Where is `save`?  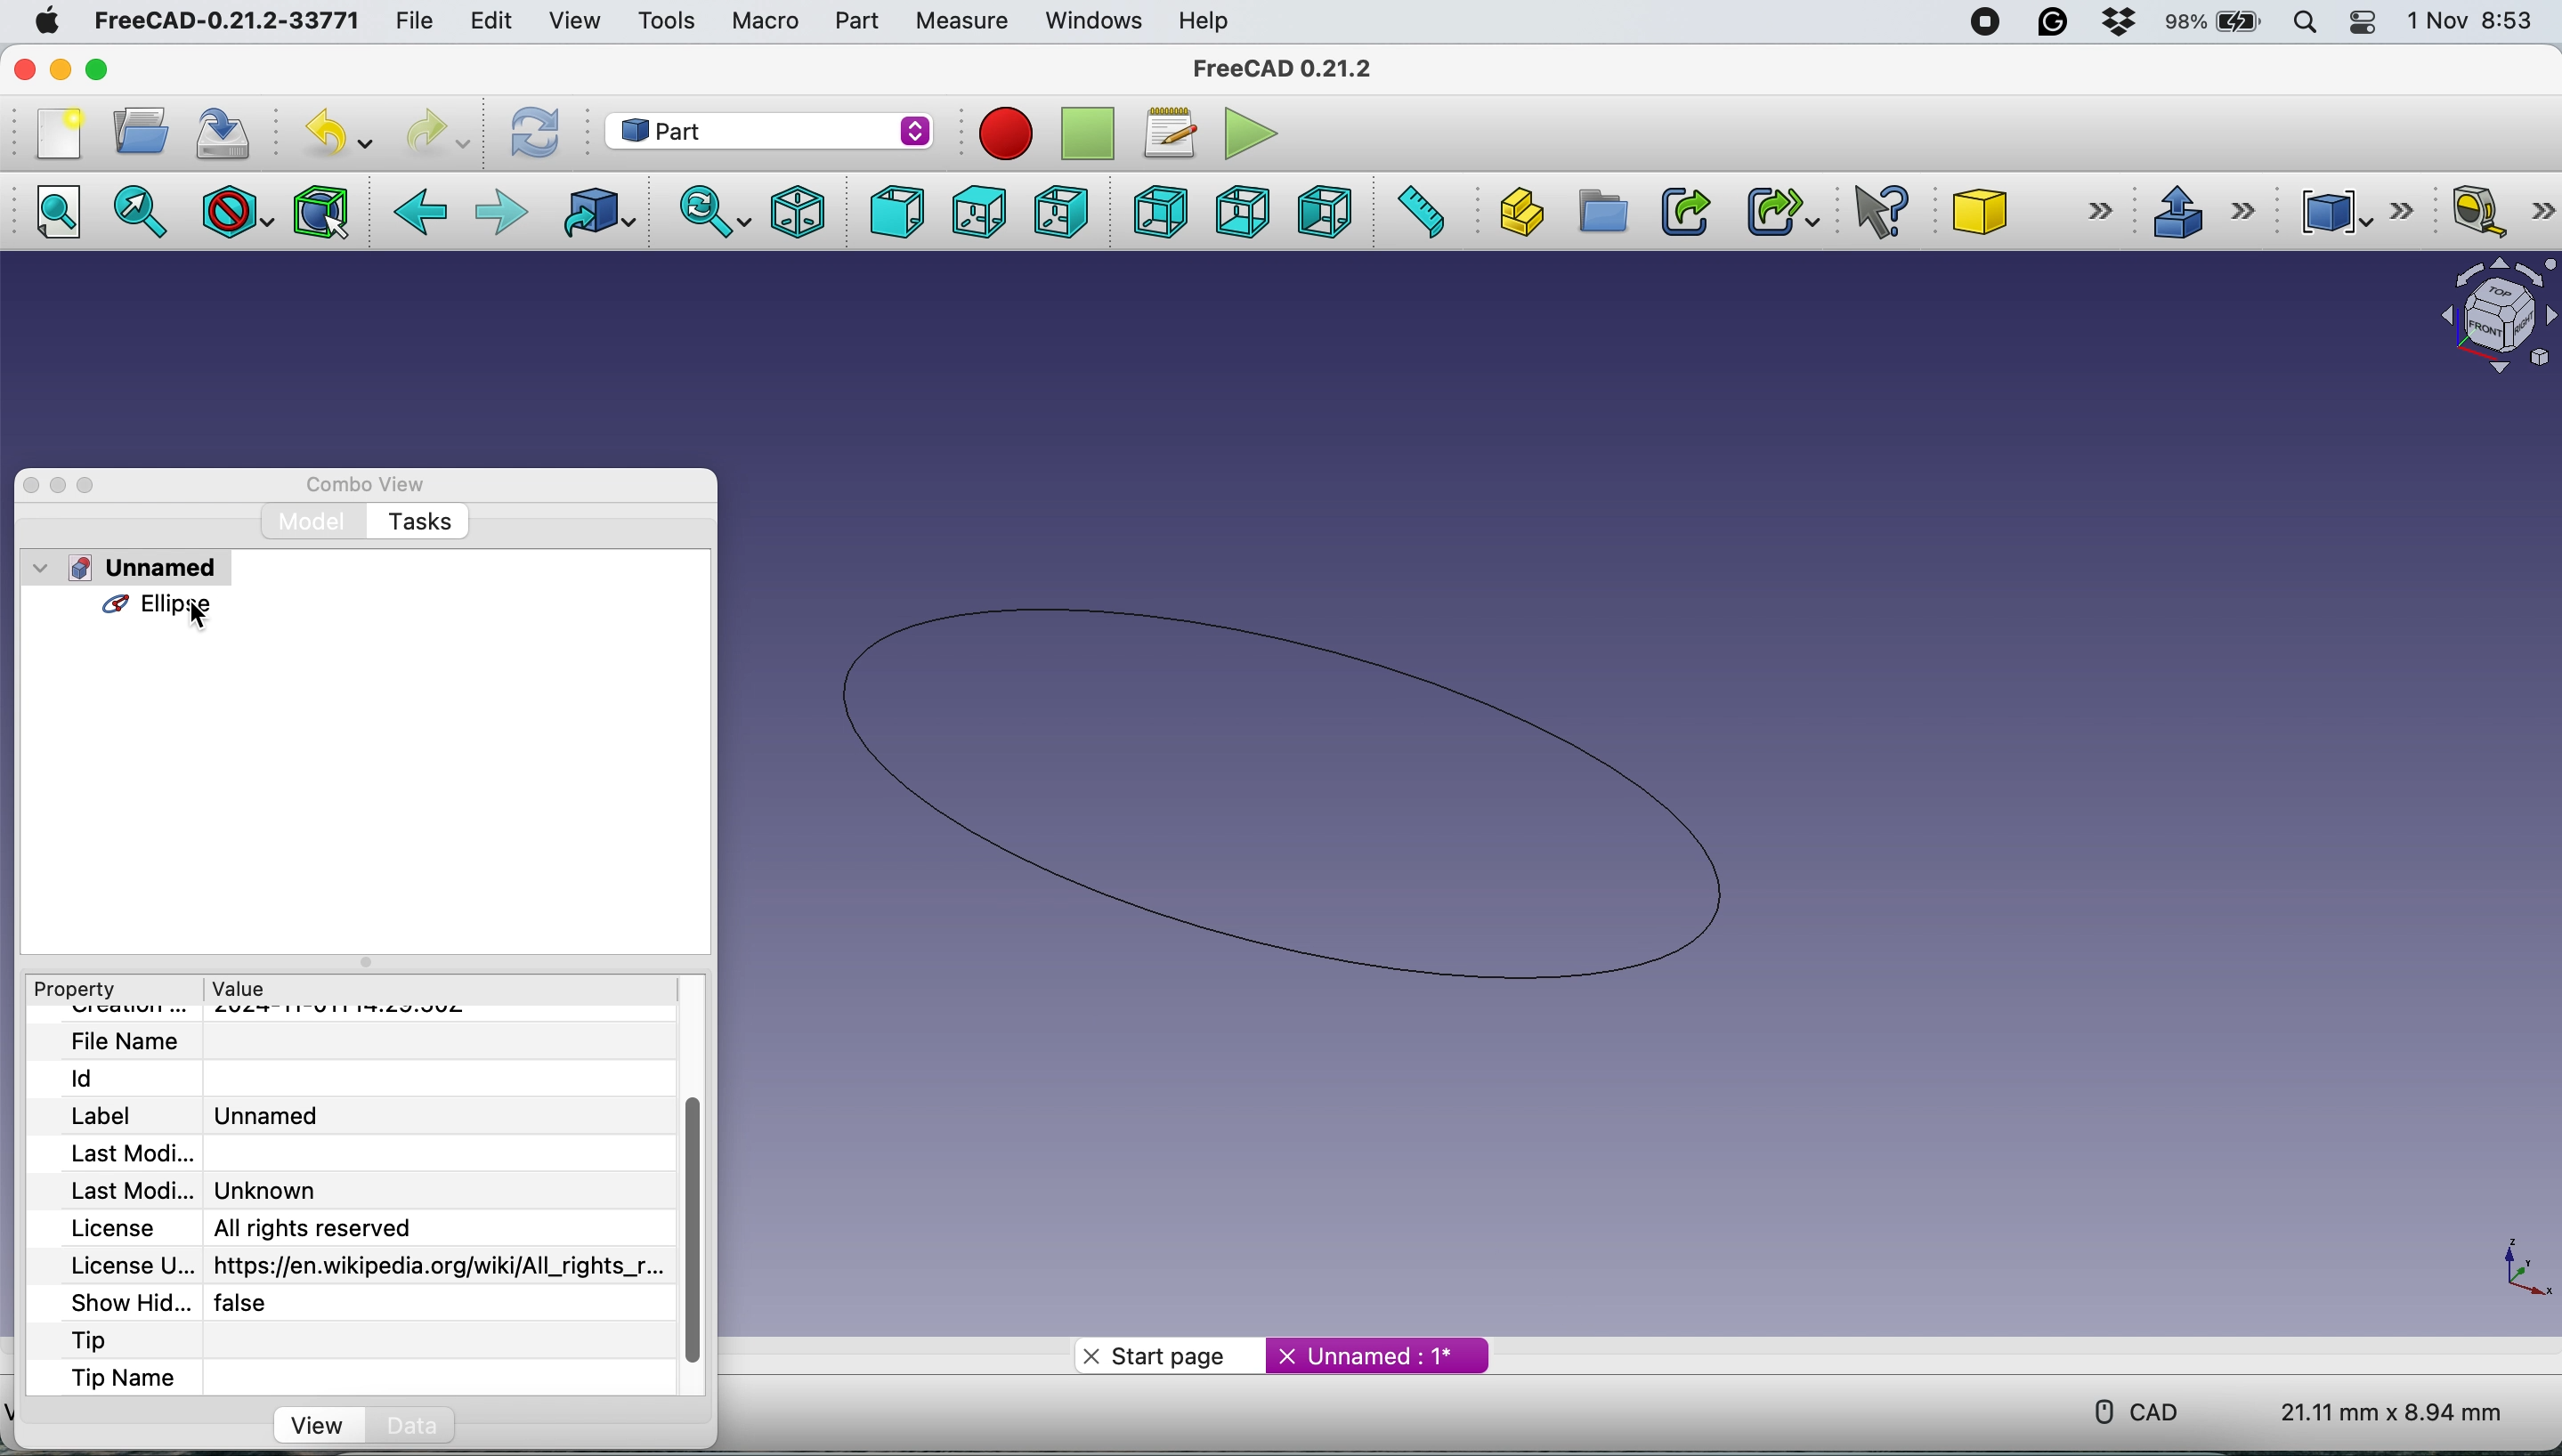
save is located at coordinates (228, 131).